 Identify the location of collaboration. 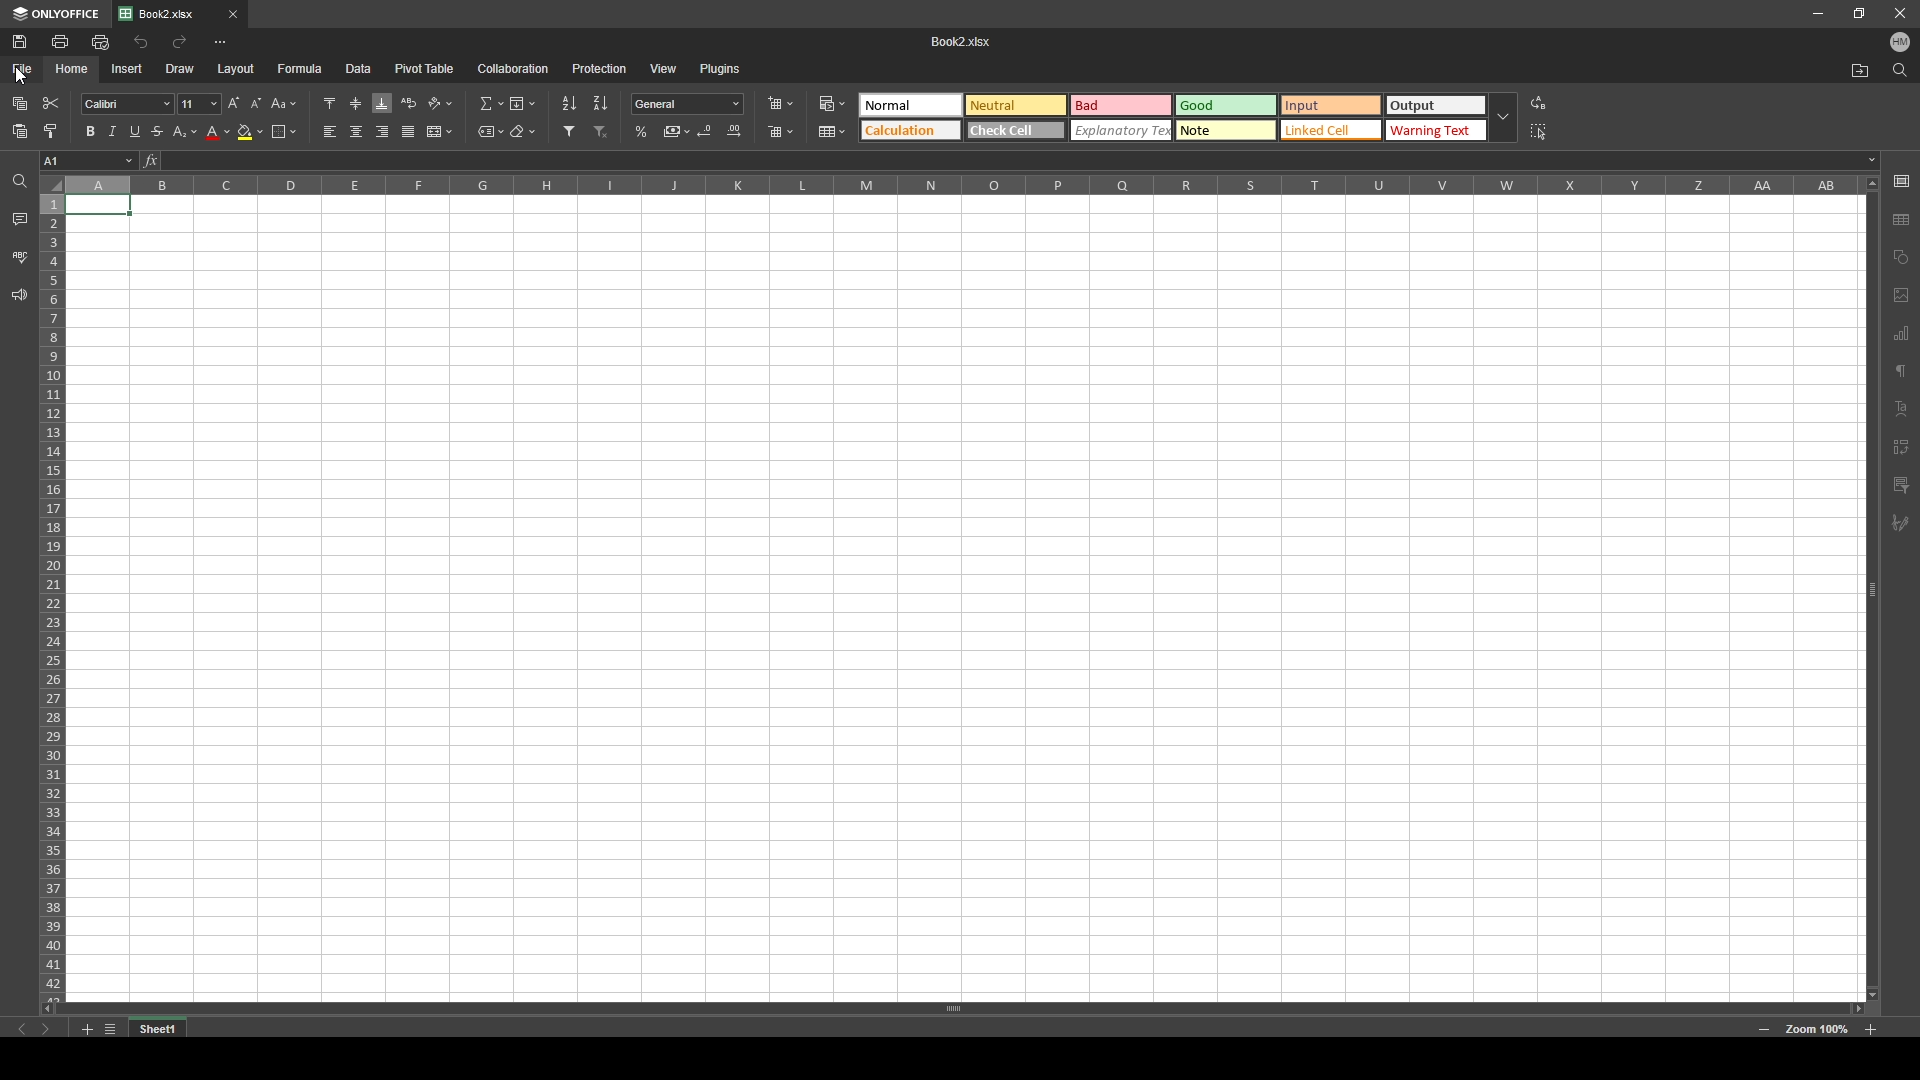
(516, 68).